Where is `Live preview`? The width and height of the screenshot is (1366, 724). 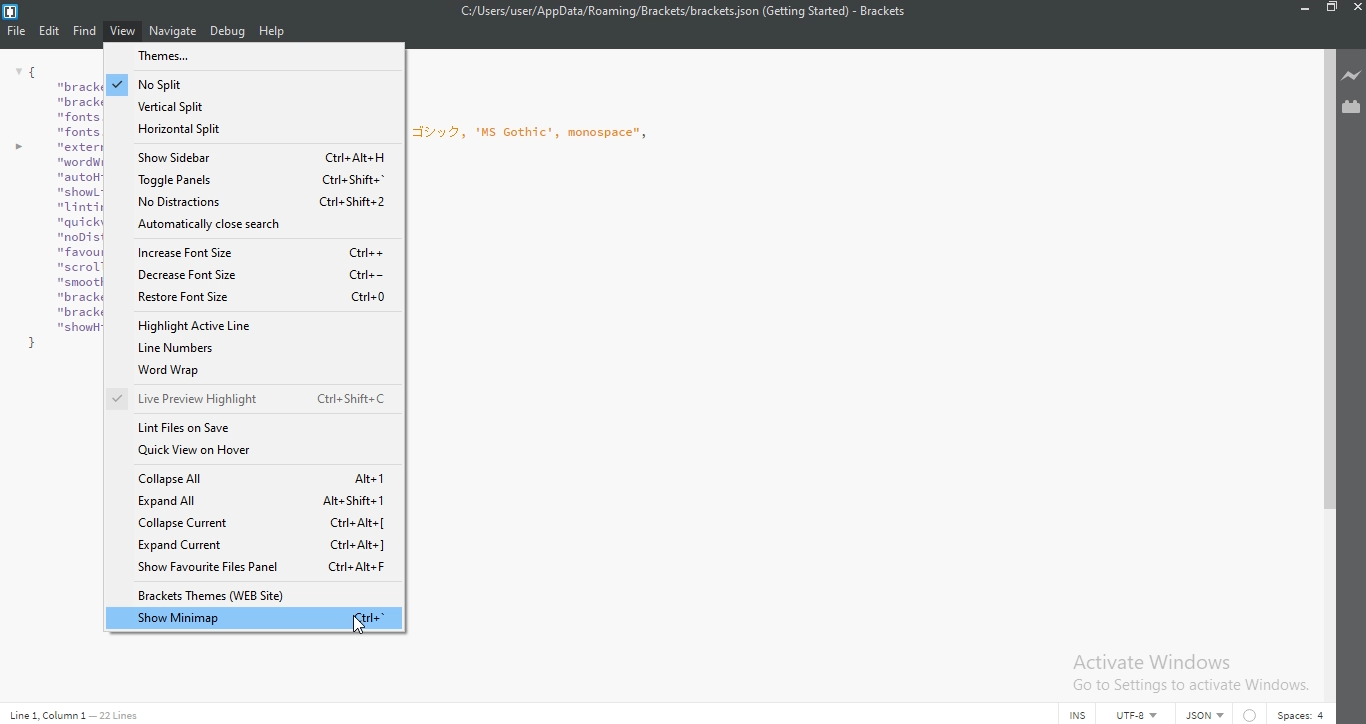
Live preview is located at coordinates (1353, 74).